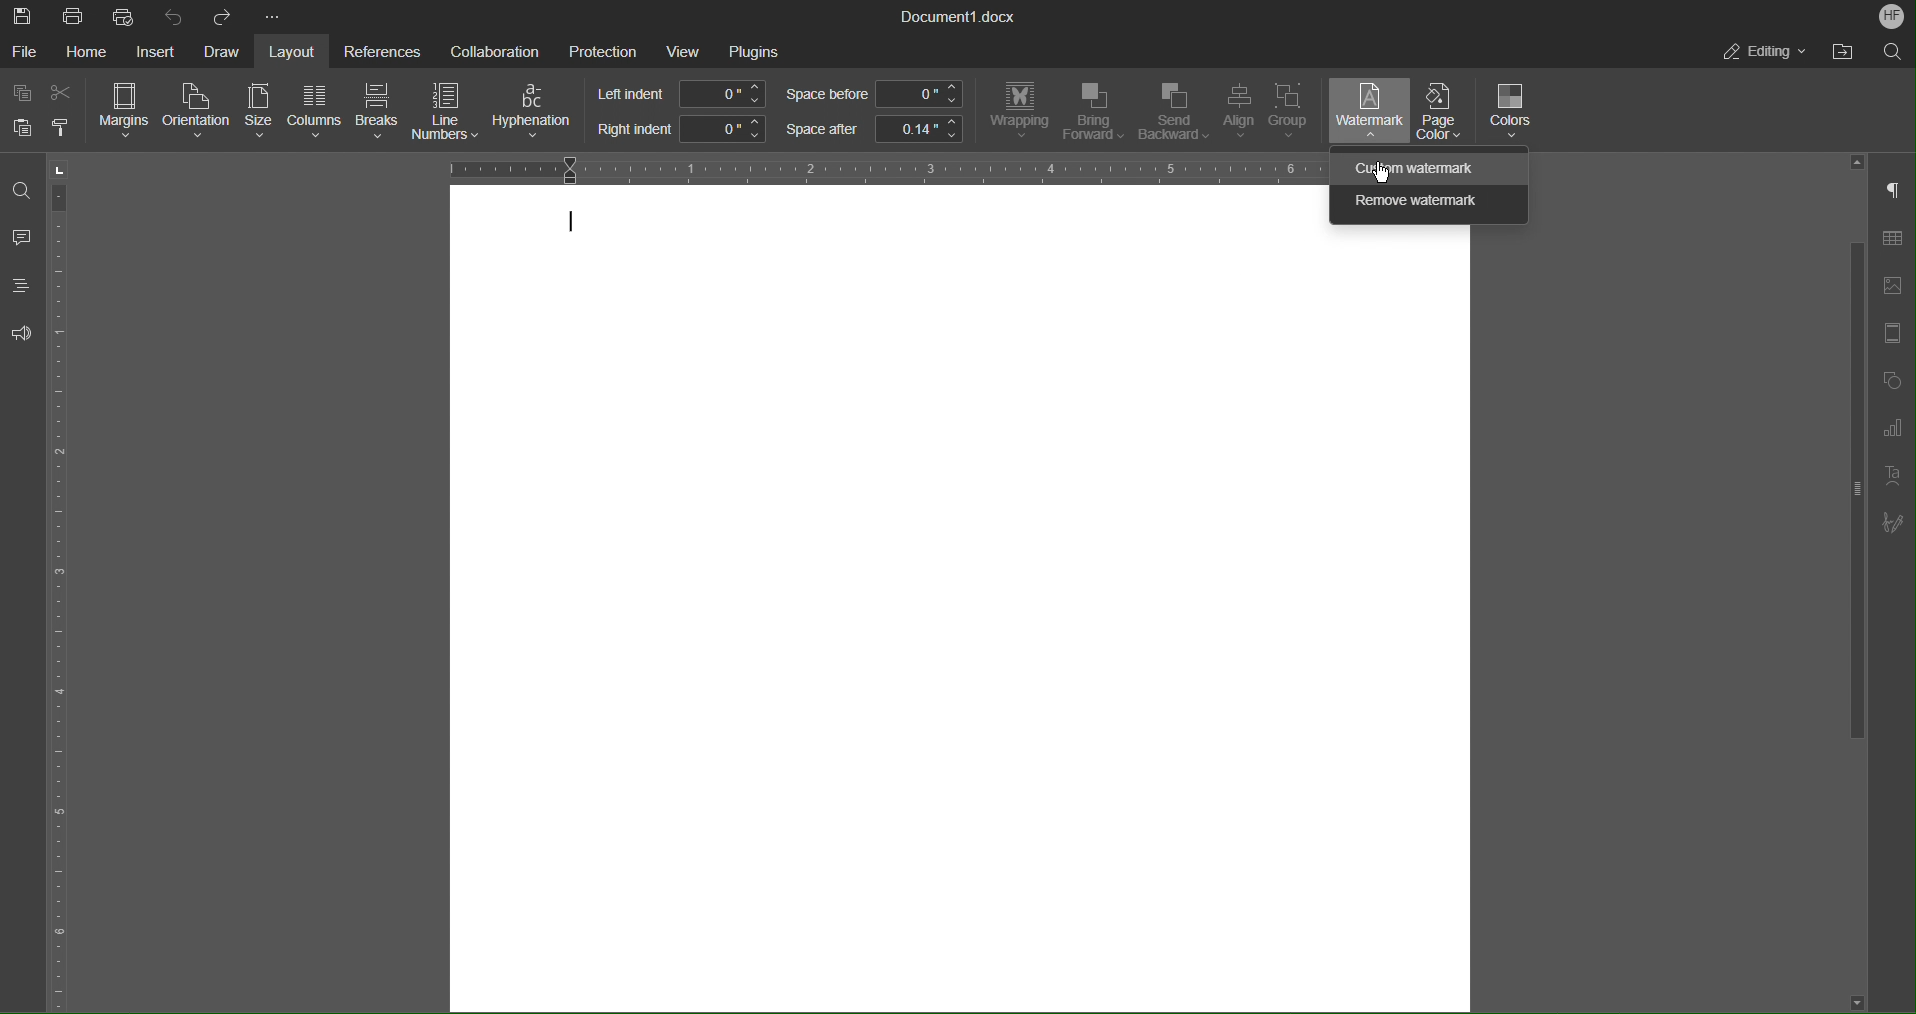  I want to click on Wrapping, so click(1019, 111).